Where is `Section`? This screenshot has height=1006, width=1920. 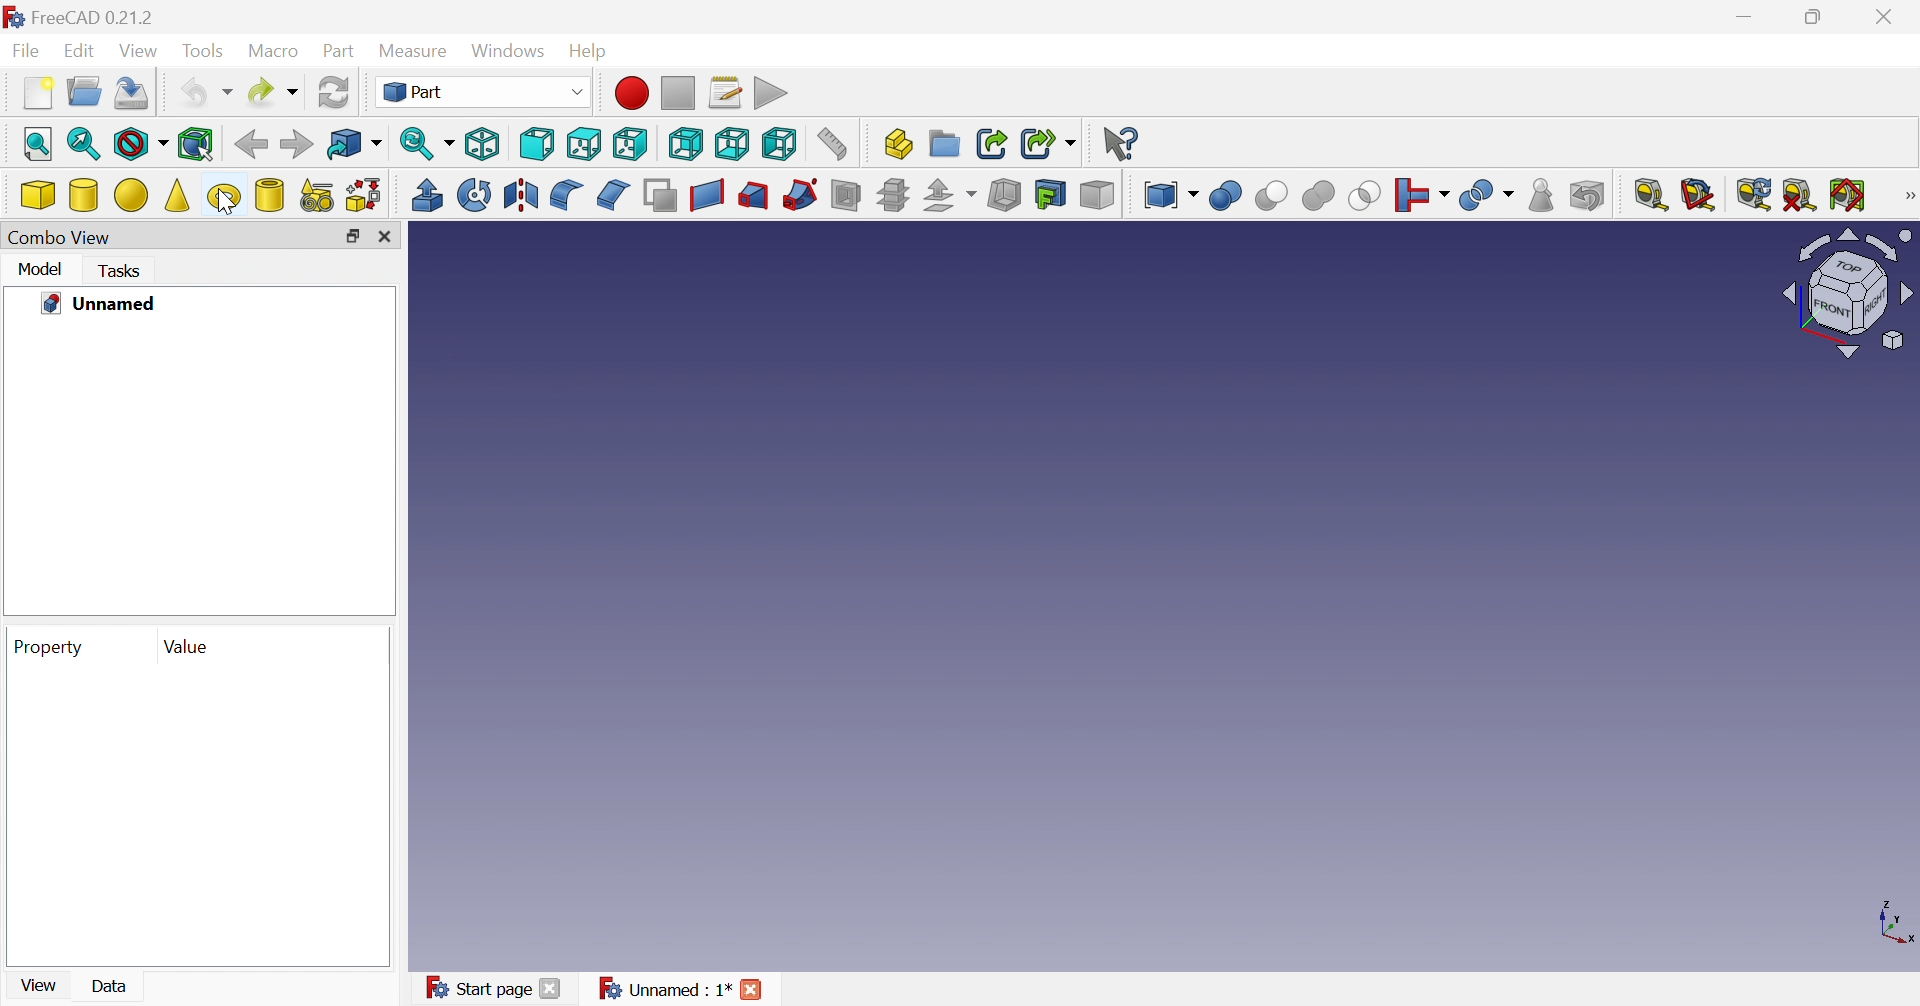 Section is located at coordinates (845, 193).